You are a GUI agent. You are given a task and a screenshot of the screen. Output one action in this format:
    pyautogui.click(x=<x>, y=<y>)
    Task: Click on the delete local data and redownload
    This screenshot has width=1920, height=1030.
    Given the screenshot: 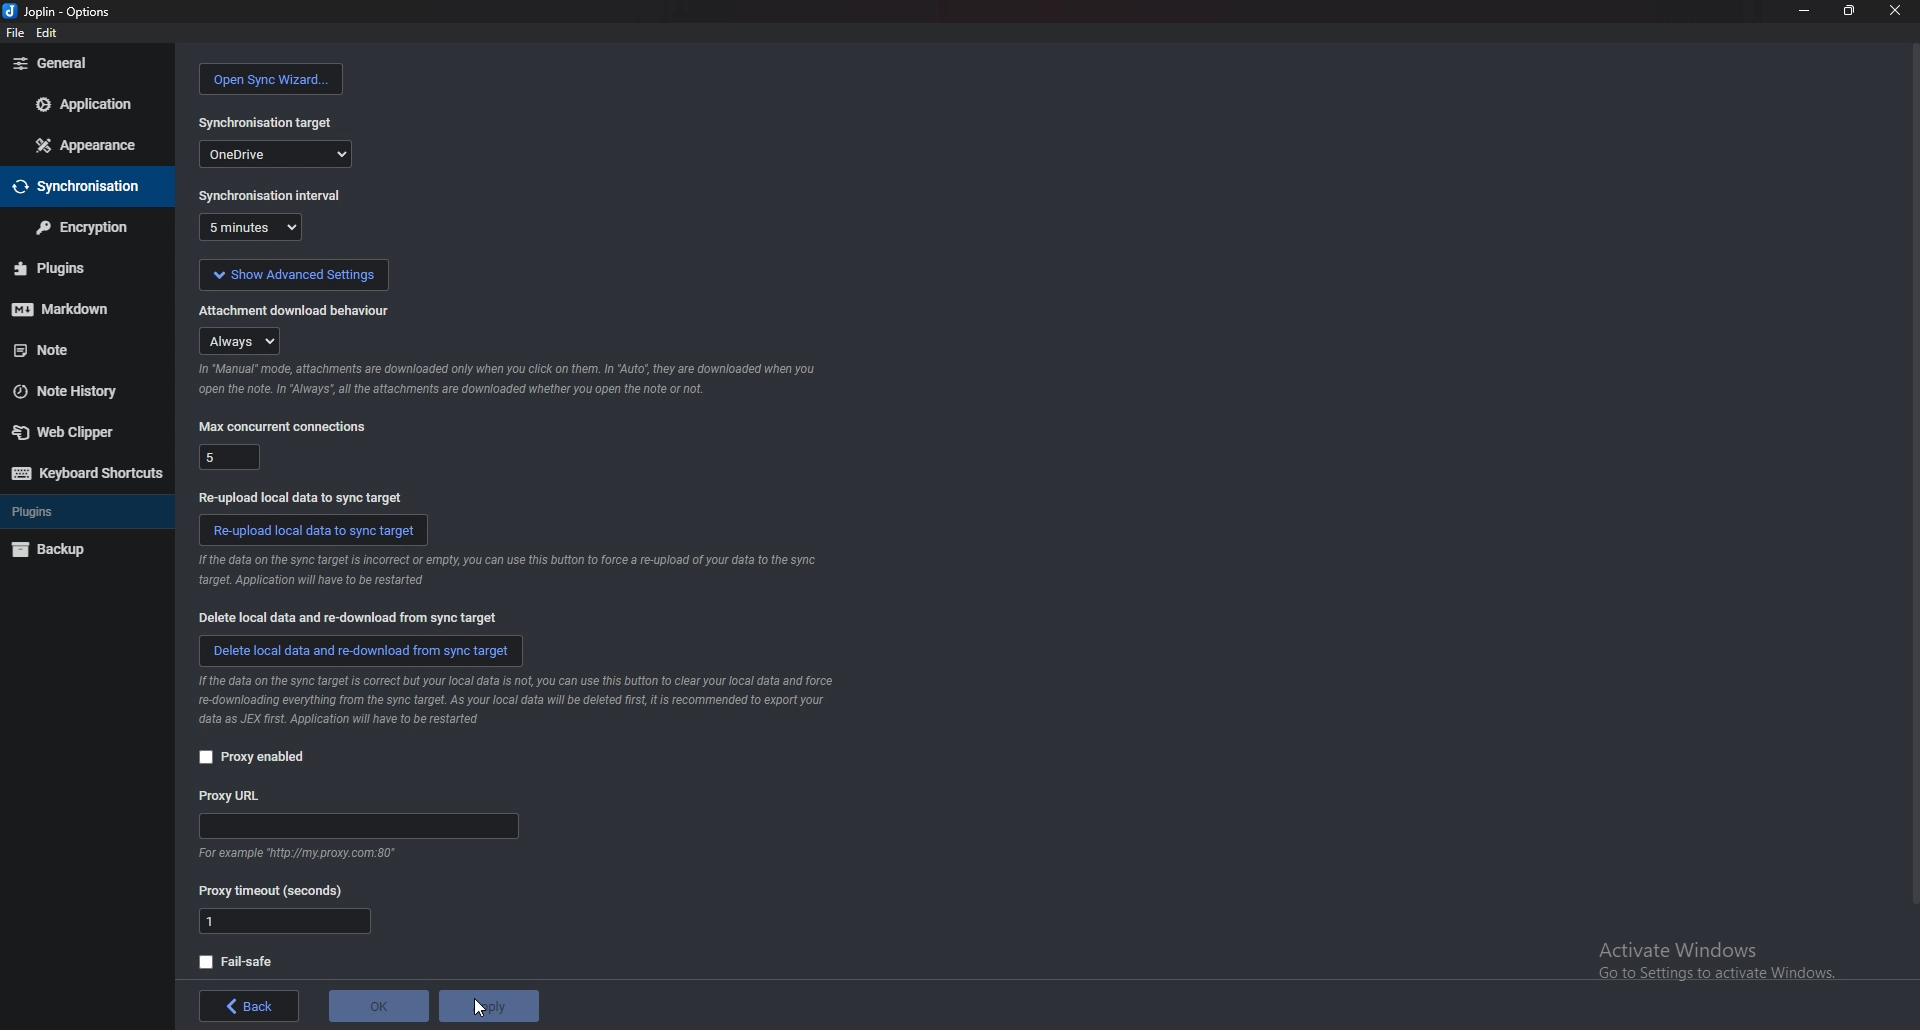 What is the action you would take?
    pyautogui.click(x=359, y=651)
    